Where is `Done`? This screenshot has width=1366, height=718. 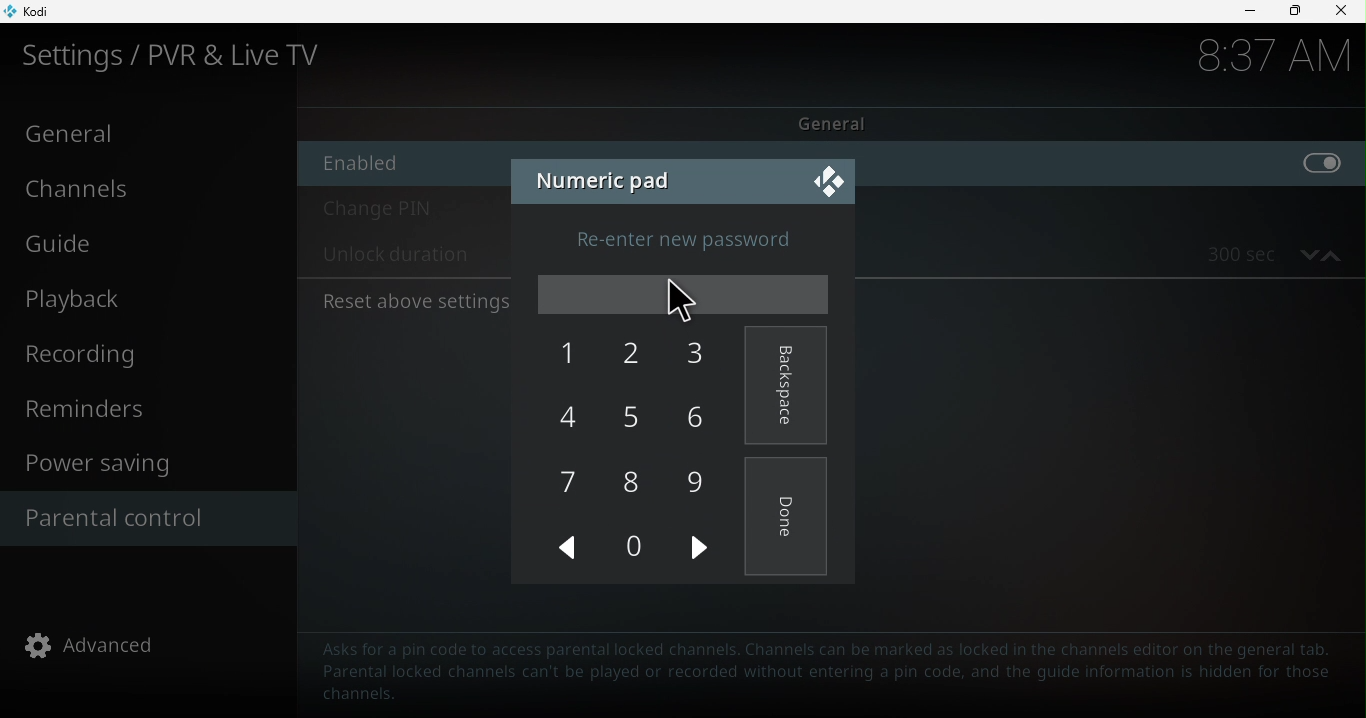 Done is located at coordinates (793, 517).